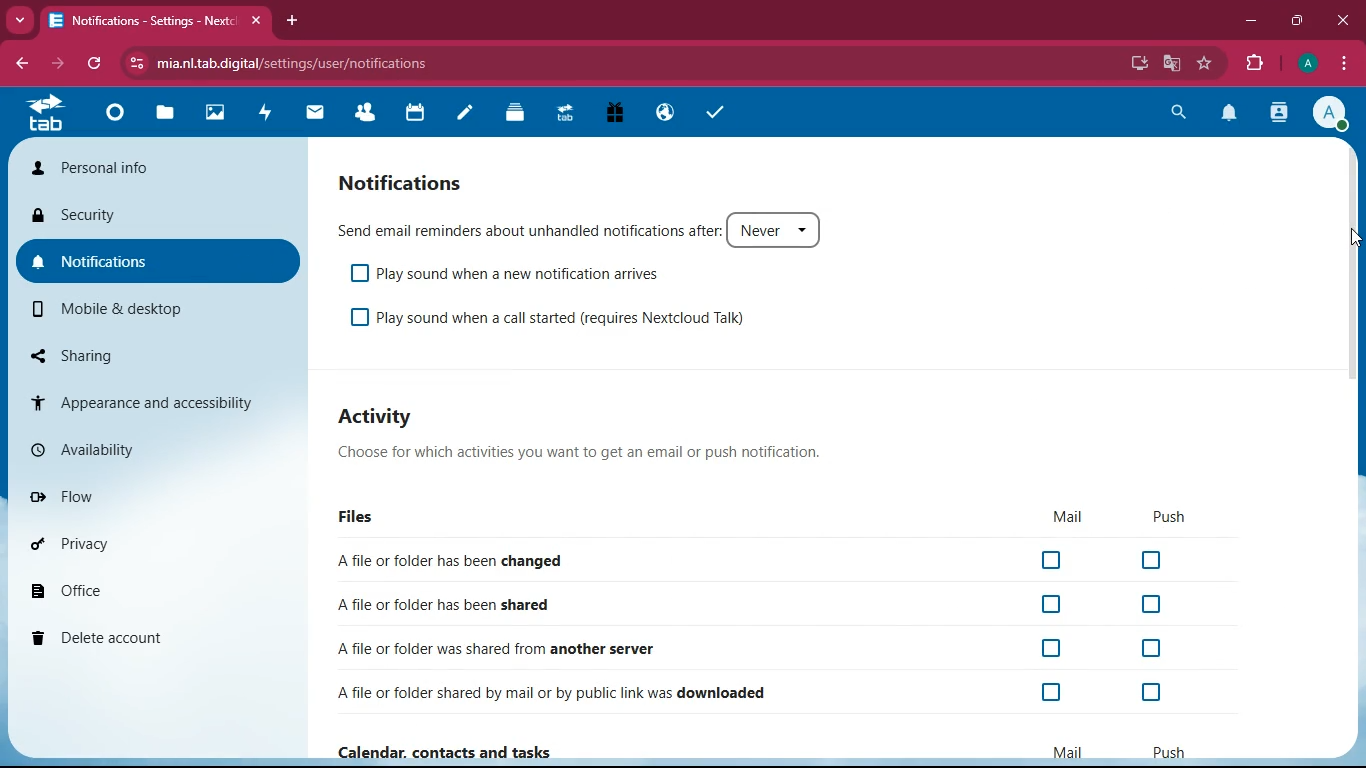  What do you see at coordinates (166, 115) in the screenshot?
I see `files` at bounding box center [166, 115].